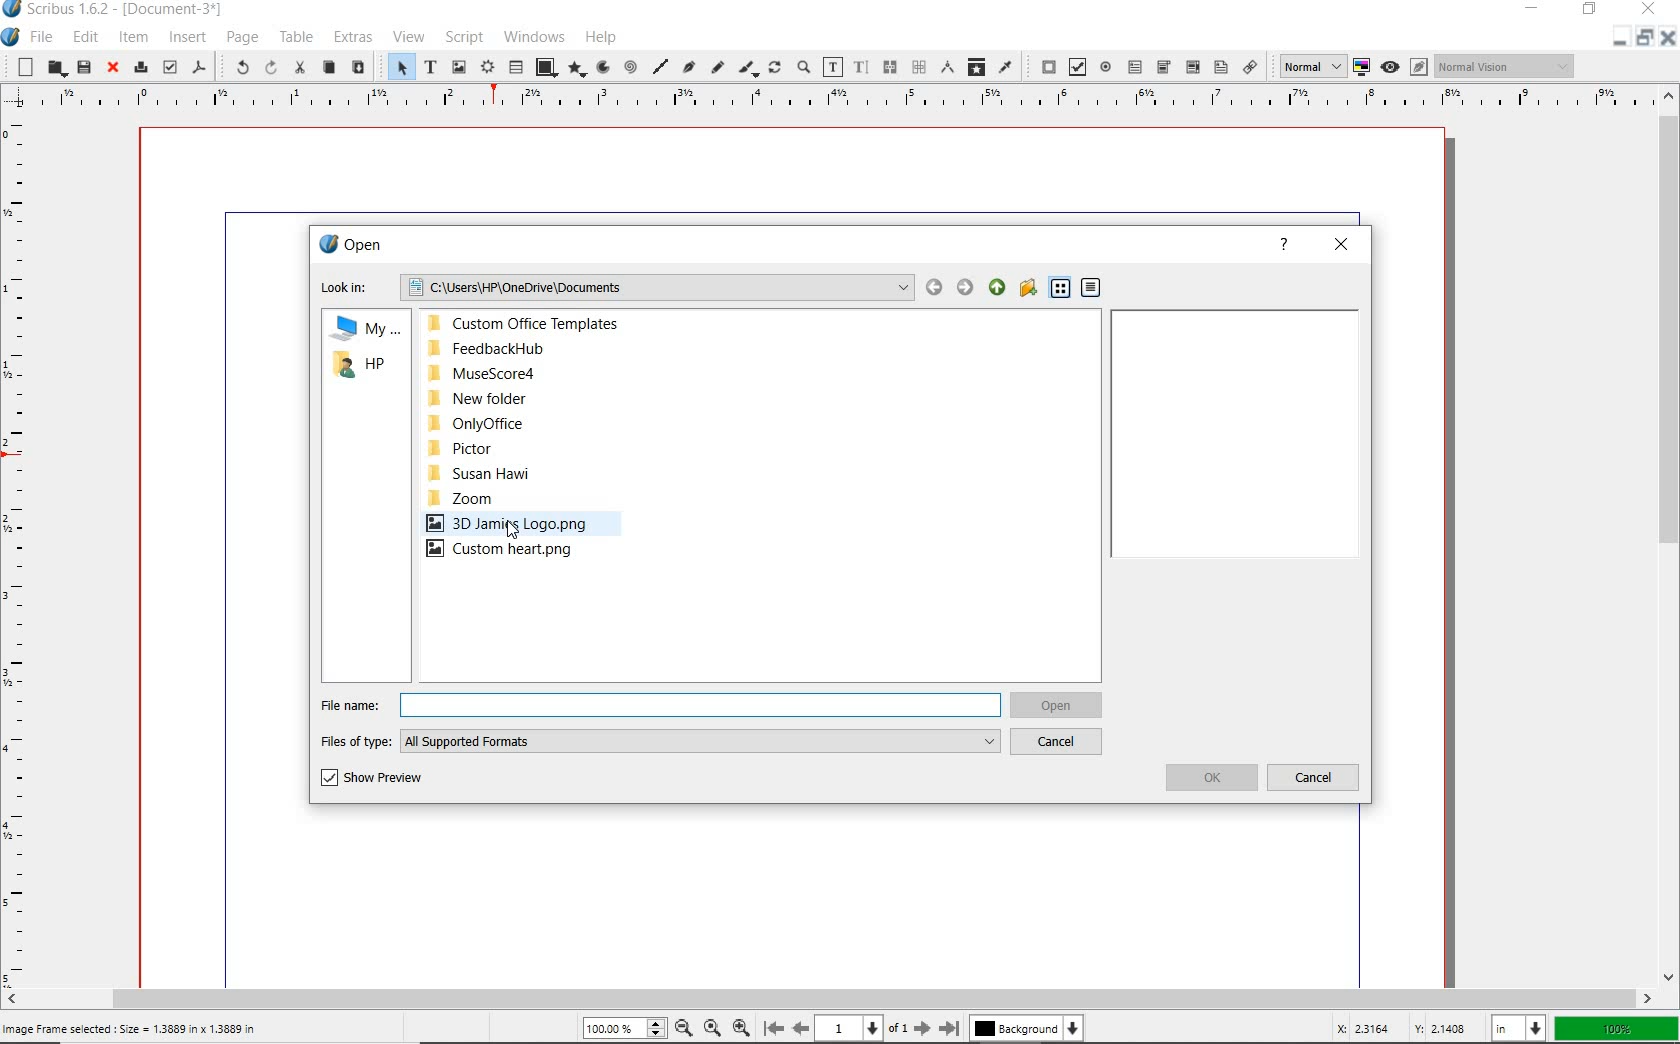  What do you see at coordinates (513, 550) in the screenshot?
I see `CUSTOM HEART` at bounding box center [513, 550].